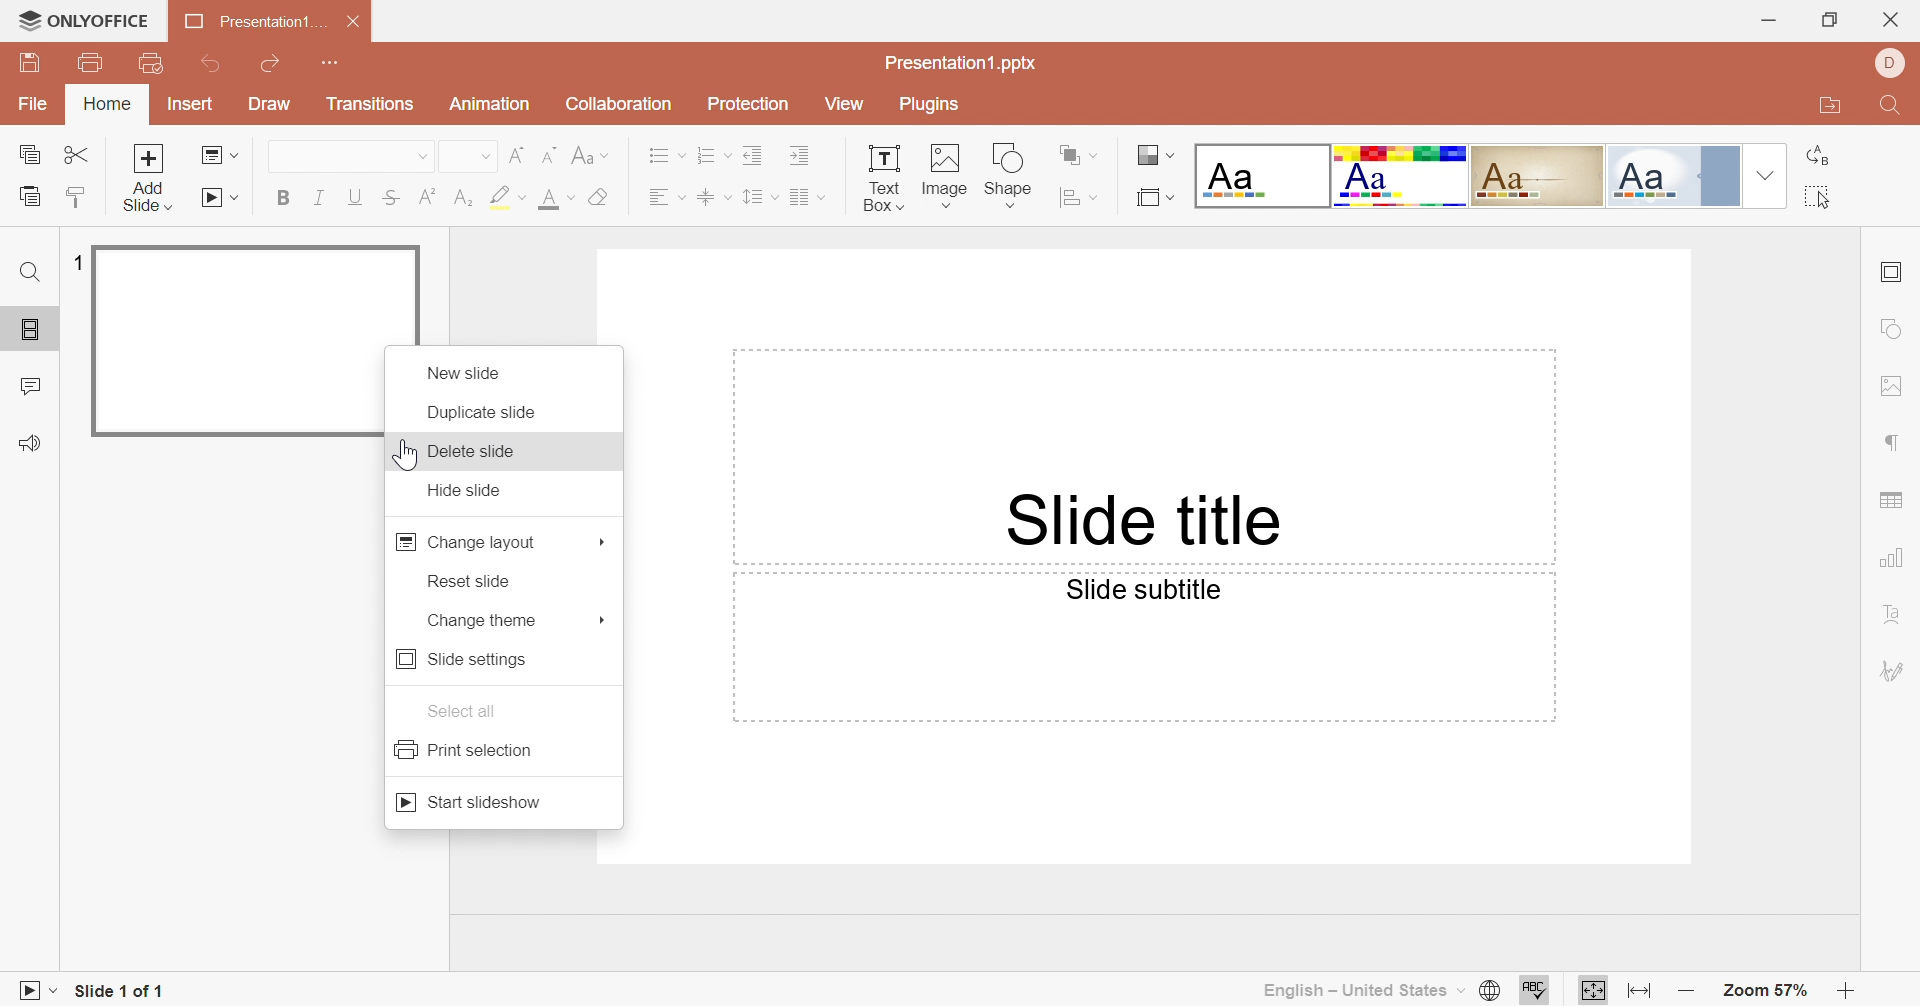  What do you see at coordinates (729, 153) in the screenshot?
I see `Drop Down` at bounding box center [729, 153].